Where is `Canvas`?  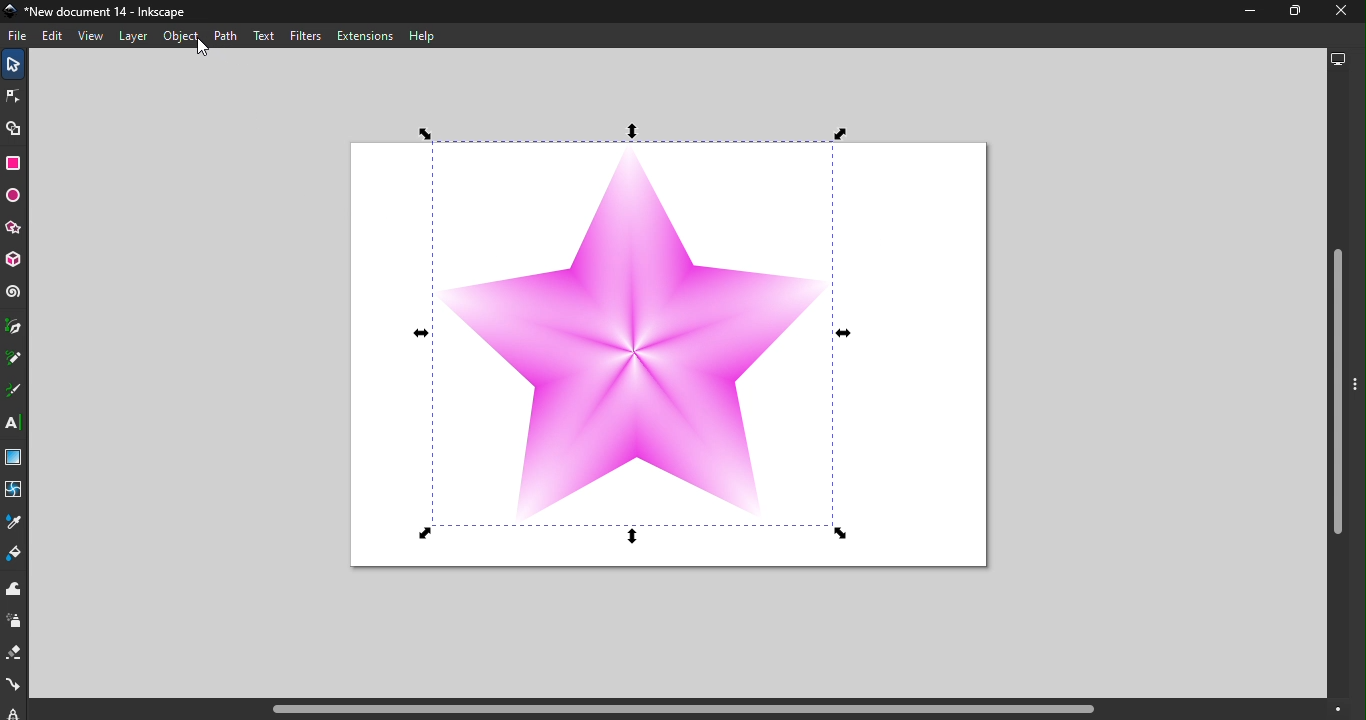
Canvas is located at coordinates (676, 355).